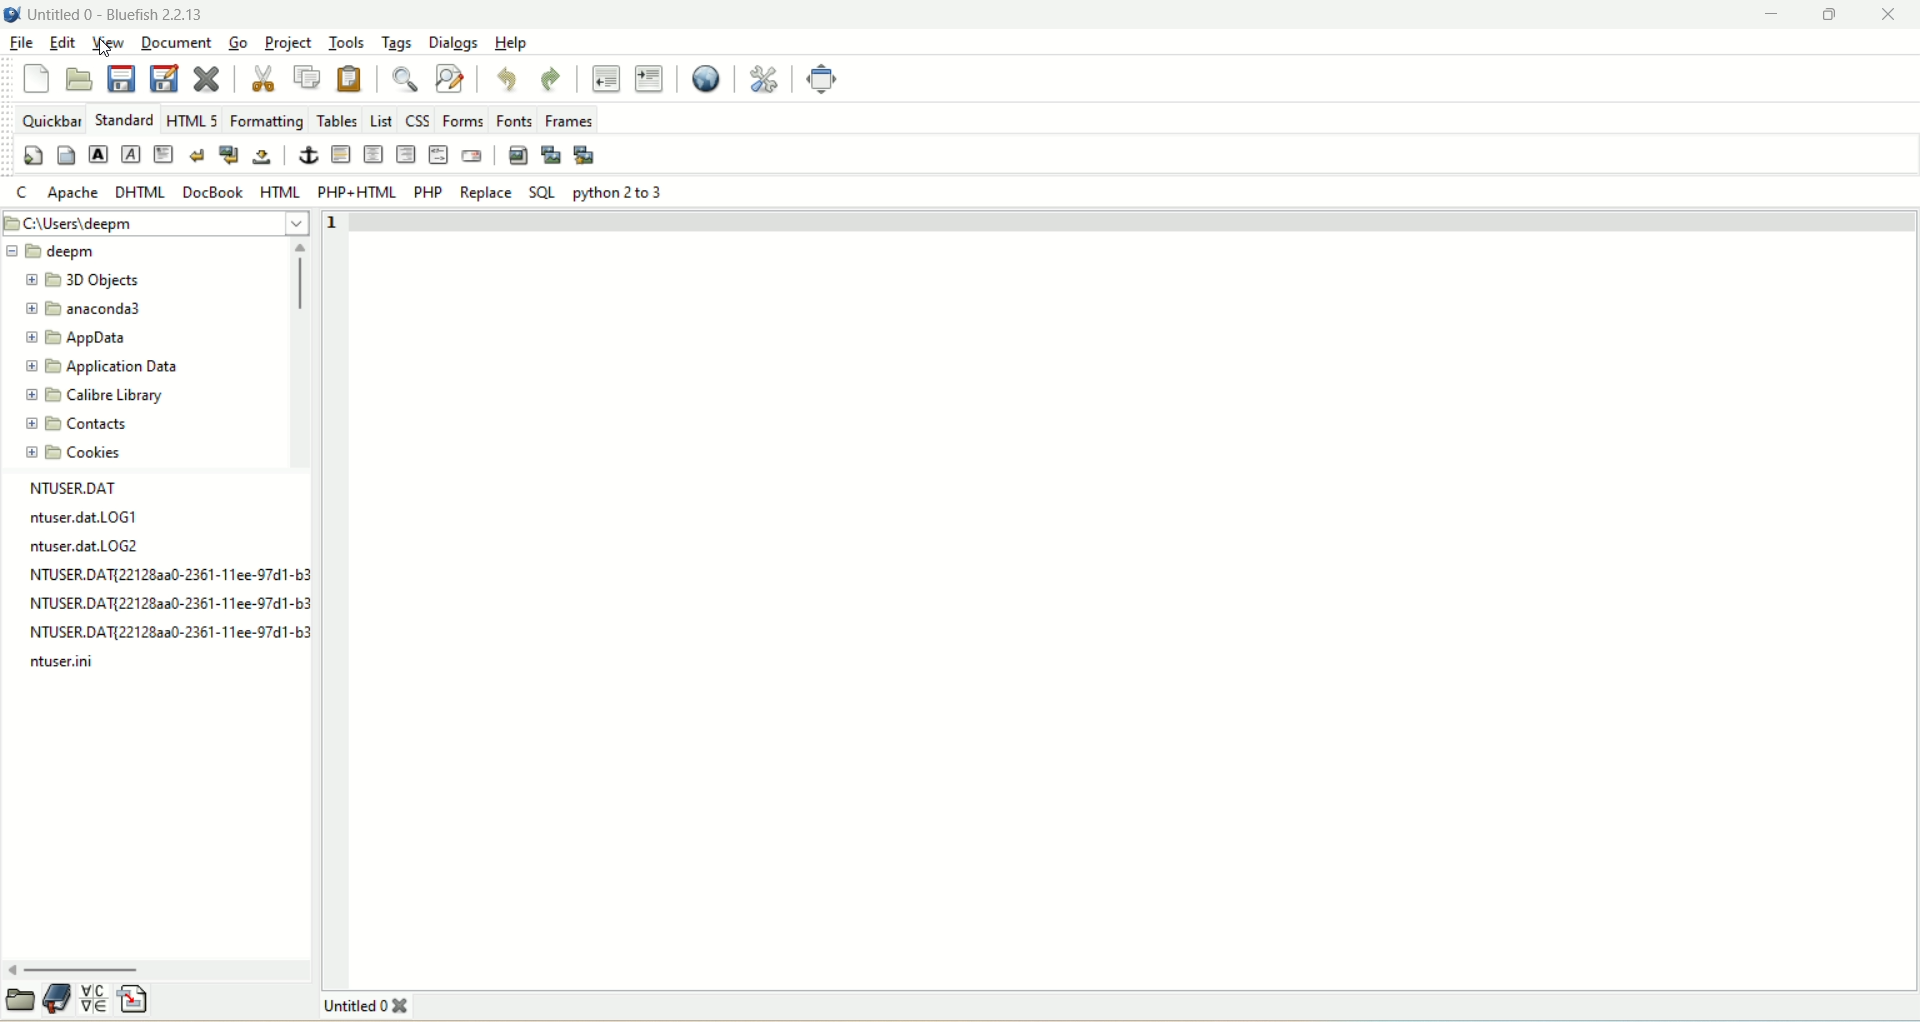 This screenshot has height=1022, width=1920. What do you see at coordinates (552, 153) in the screenshot?
I see `insert thumbnail` at bounding box center [552, 153].